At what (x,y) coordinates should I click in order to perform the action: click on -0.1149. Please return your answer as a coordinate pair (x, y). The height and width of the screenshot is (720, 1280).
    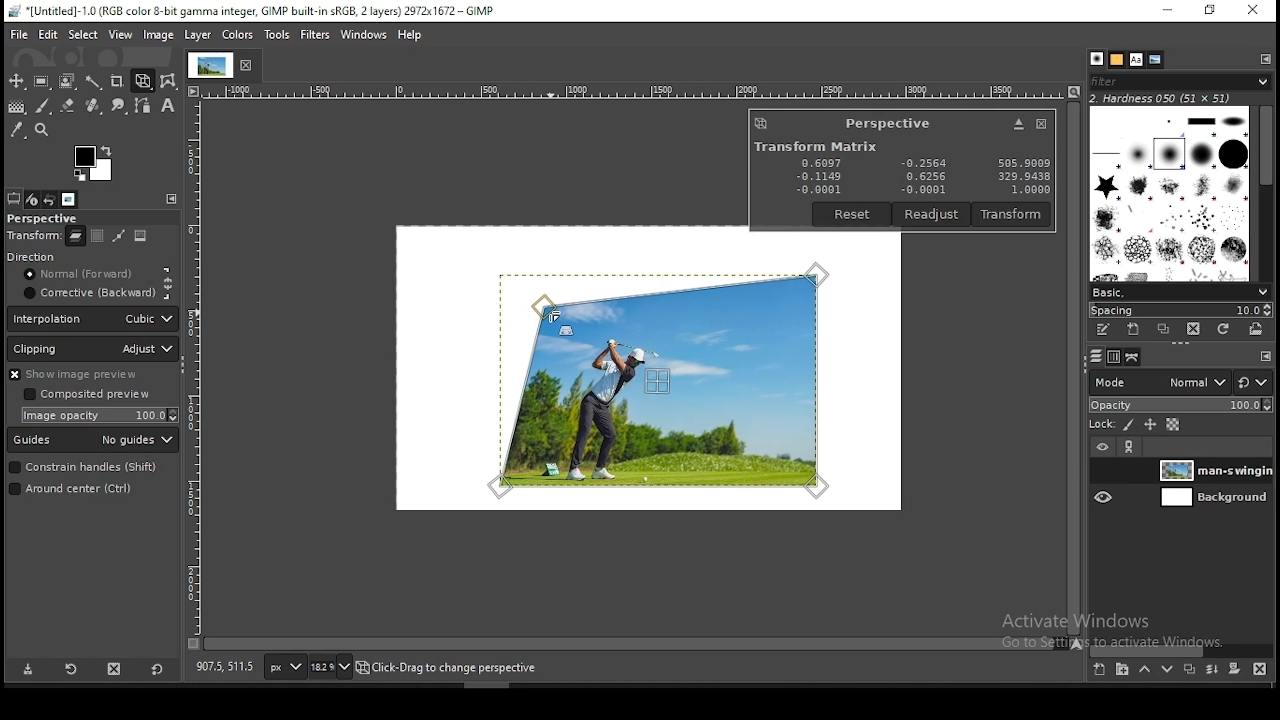
    Looking at the image, I should click on (817, 176).